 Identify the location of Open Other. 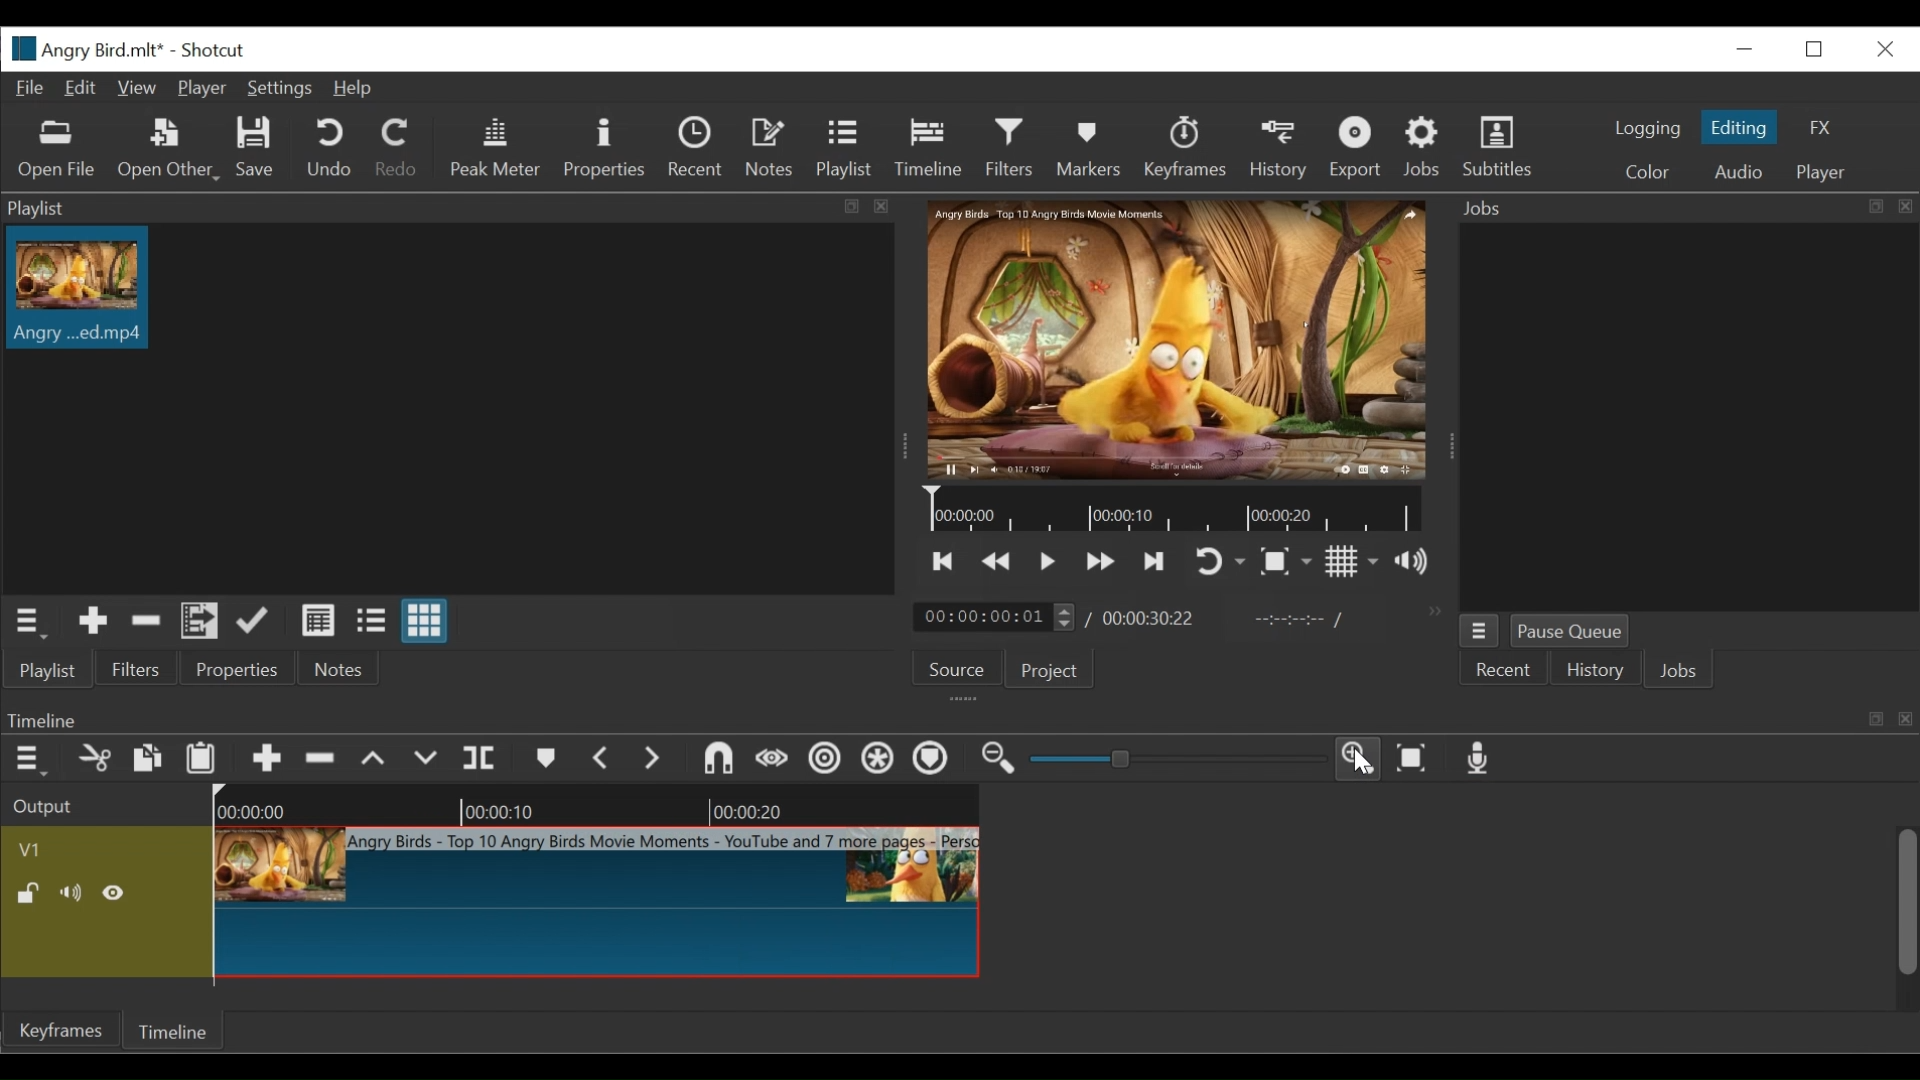
(170, 149).